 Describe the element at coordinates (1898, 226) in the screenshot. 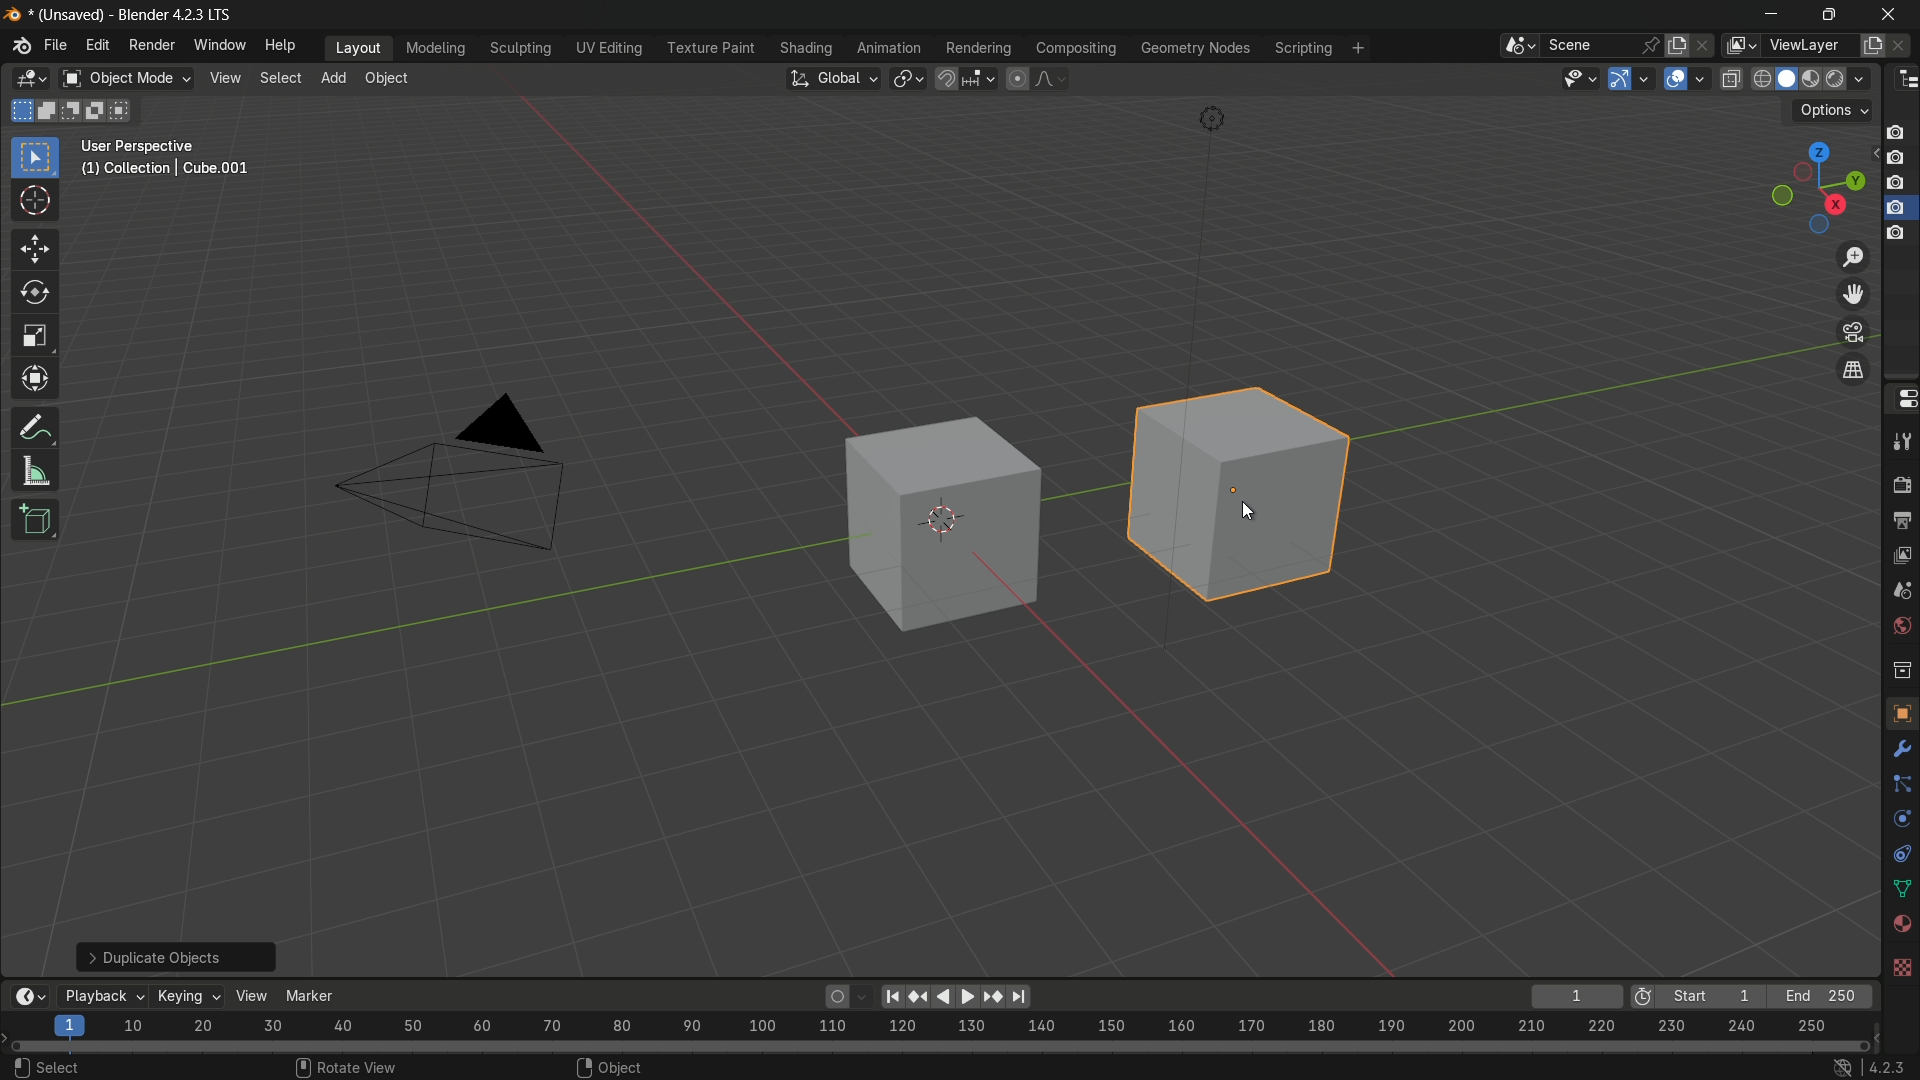

I see `Icon4` at that location.